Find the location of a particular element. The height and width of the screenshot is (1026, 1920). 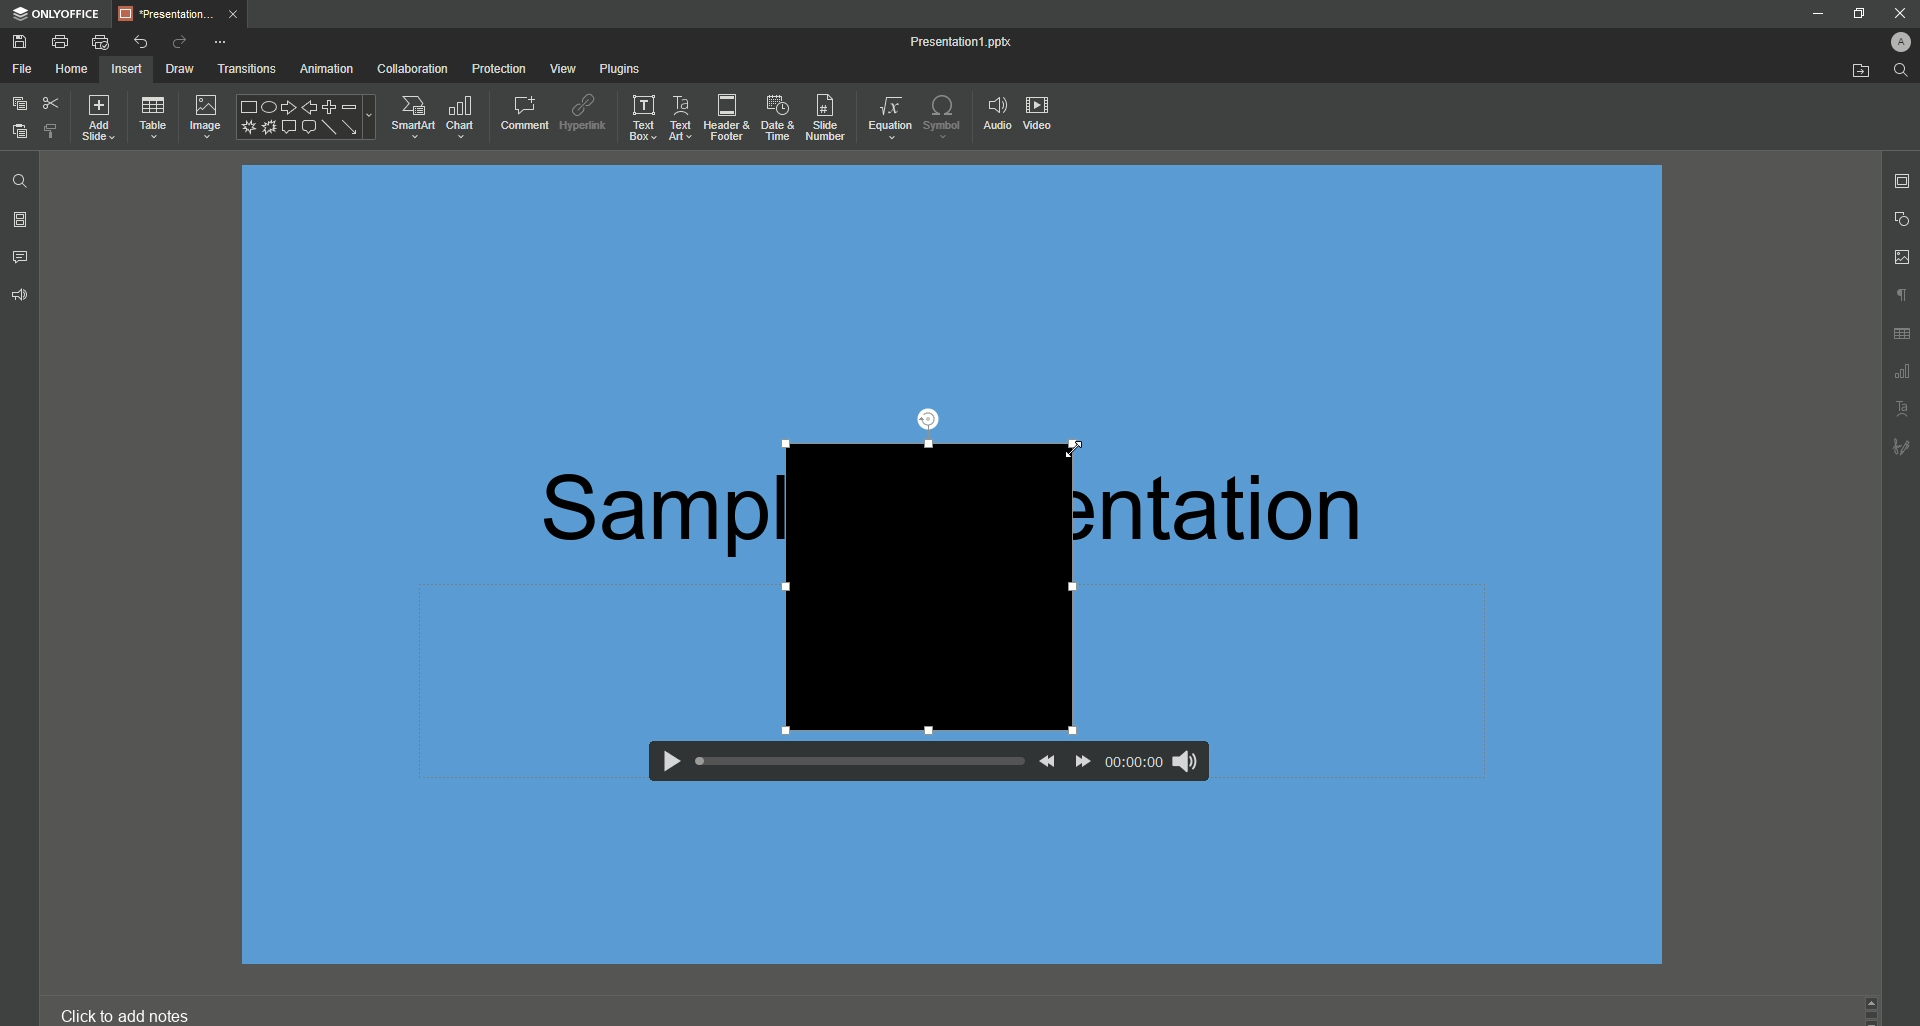

Presentation1 is located at coordinates (945, 45).